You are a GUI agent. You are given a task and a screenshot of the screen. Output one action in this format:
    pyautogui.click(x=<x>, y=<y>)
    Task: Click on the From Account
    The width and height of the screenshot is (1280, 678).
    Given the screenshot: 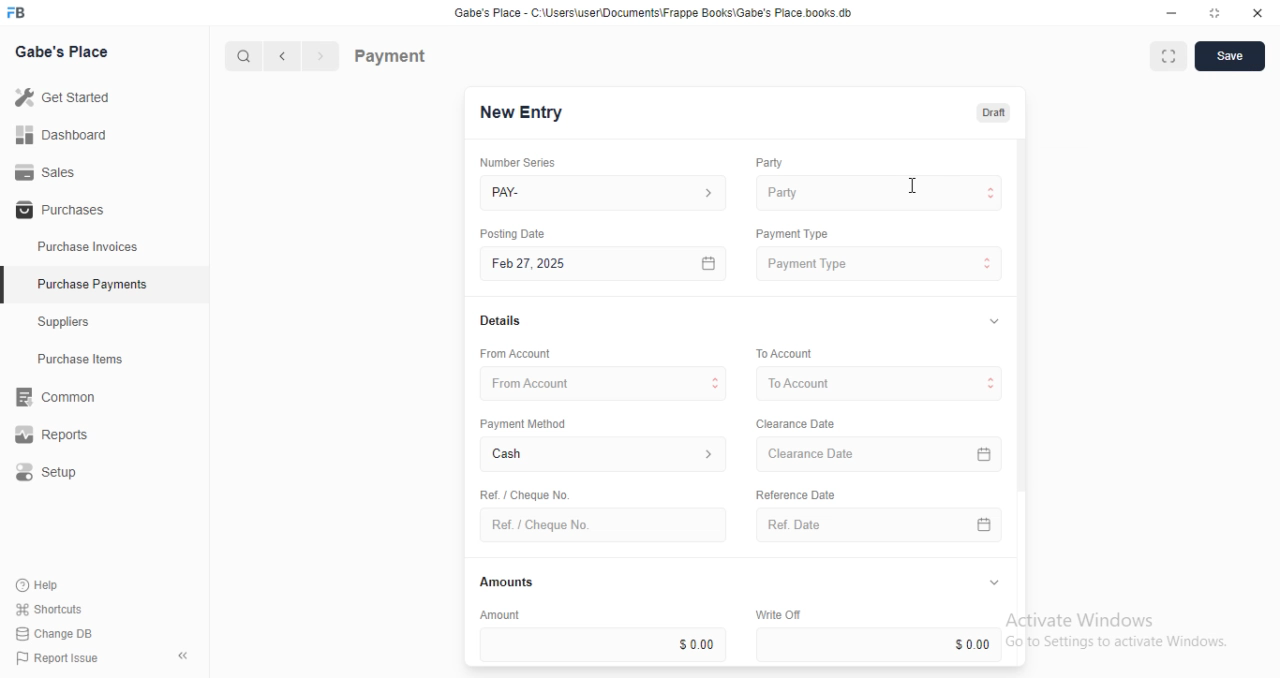 What is the action you would take?
    pyautogui.click(x=605, y=382)
    